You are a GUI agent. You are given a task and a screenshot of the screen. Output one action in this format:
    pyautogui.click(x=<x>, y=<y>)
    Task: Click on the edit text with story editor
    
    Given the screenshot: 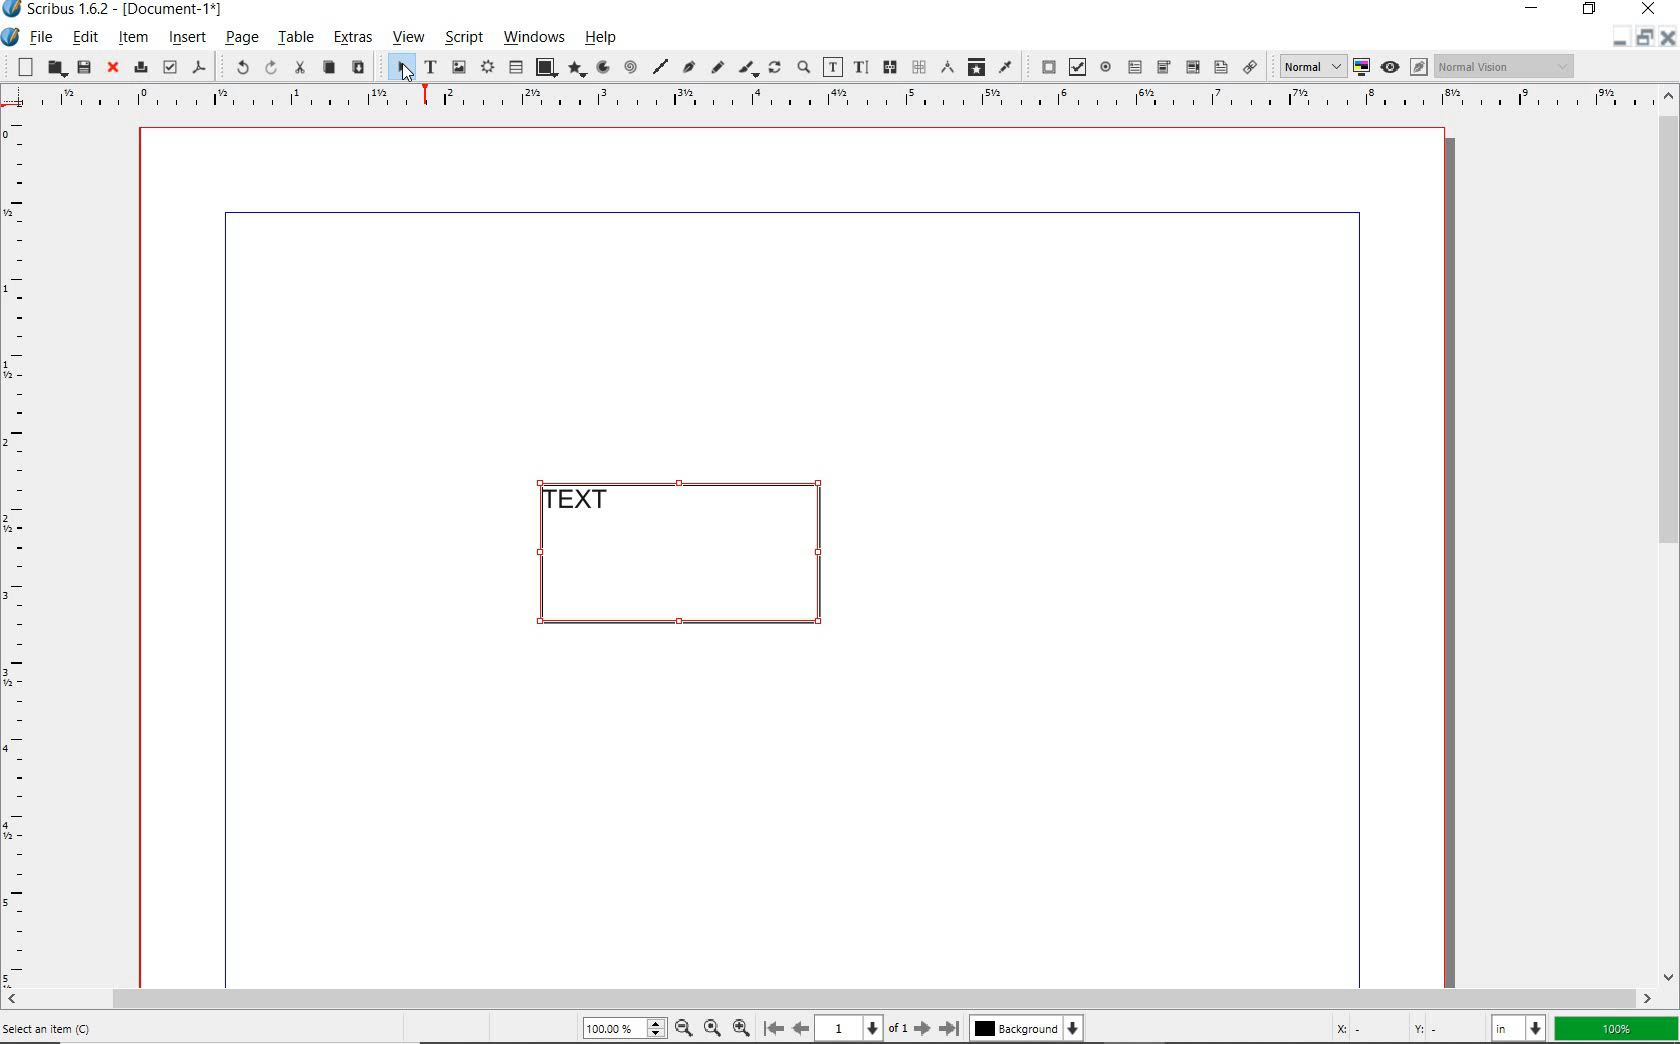 What is the action you would take?
    pyautogui.click(x=860, y=68)
    